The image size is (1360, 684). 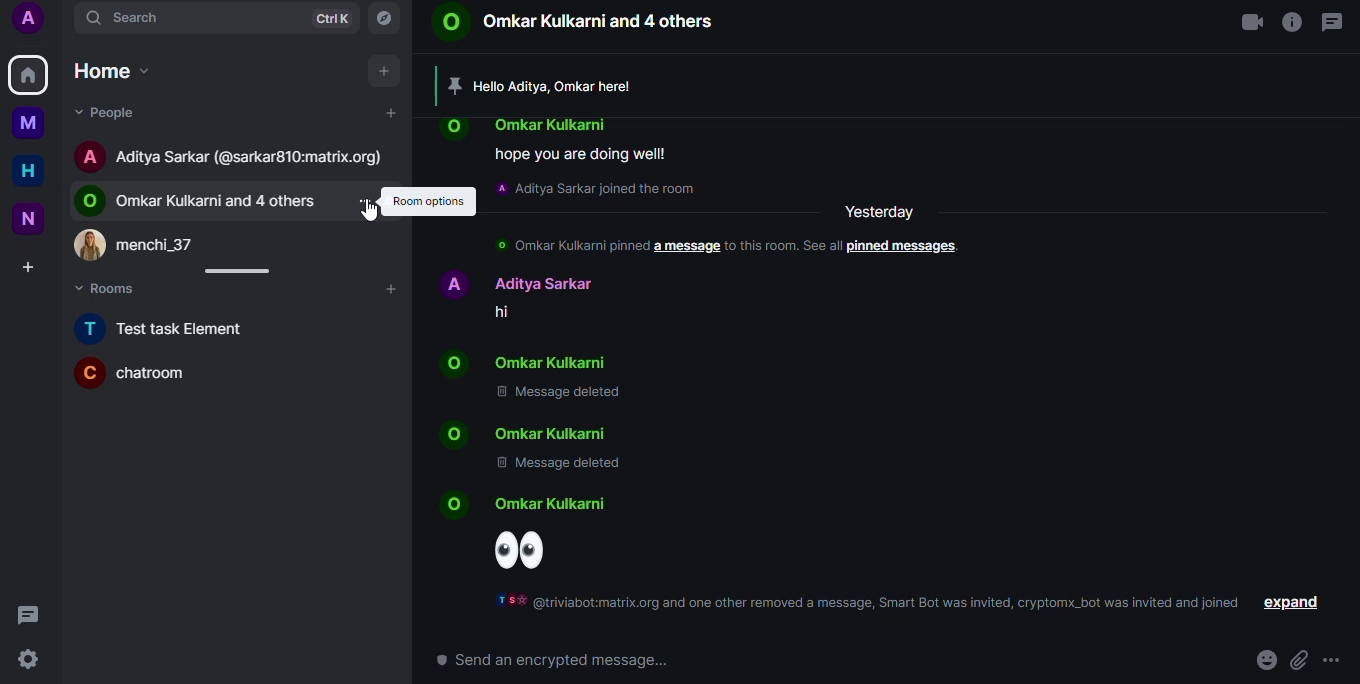 What do you see at coordinates (454, 83) in the screenshot?
I see `pin` at bounding box center [454, 83].